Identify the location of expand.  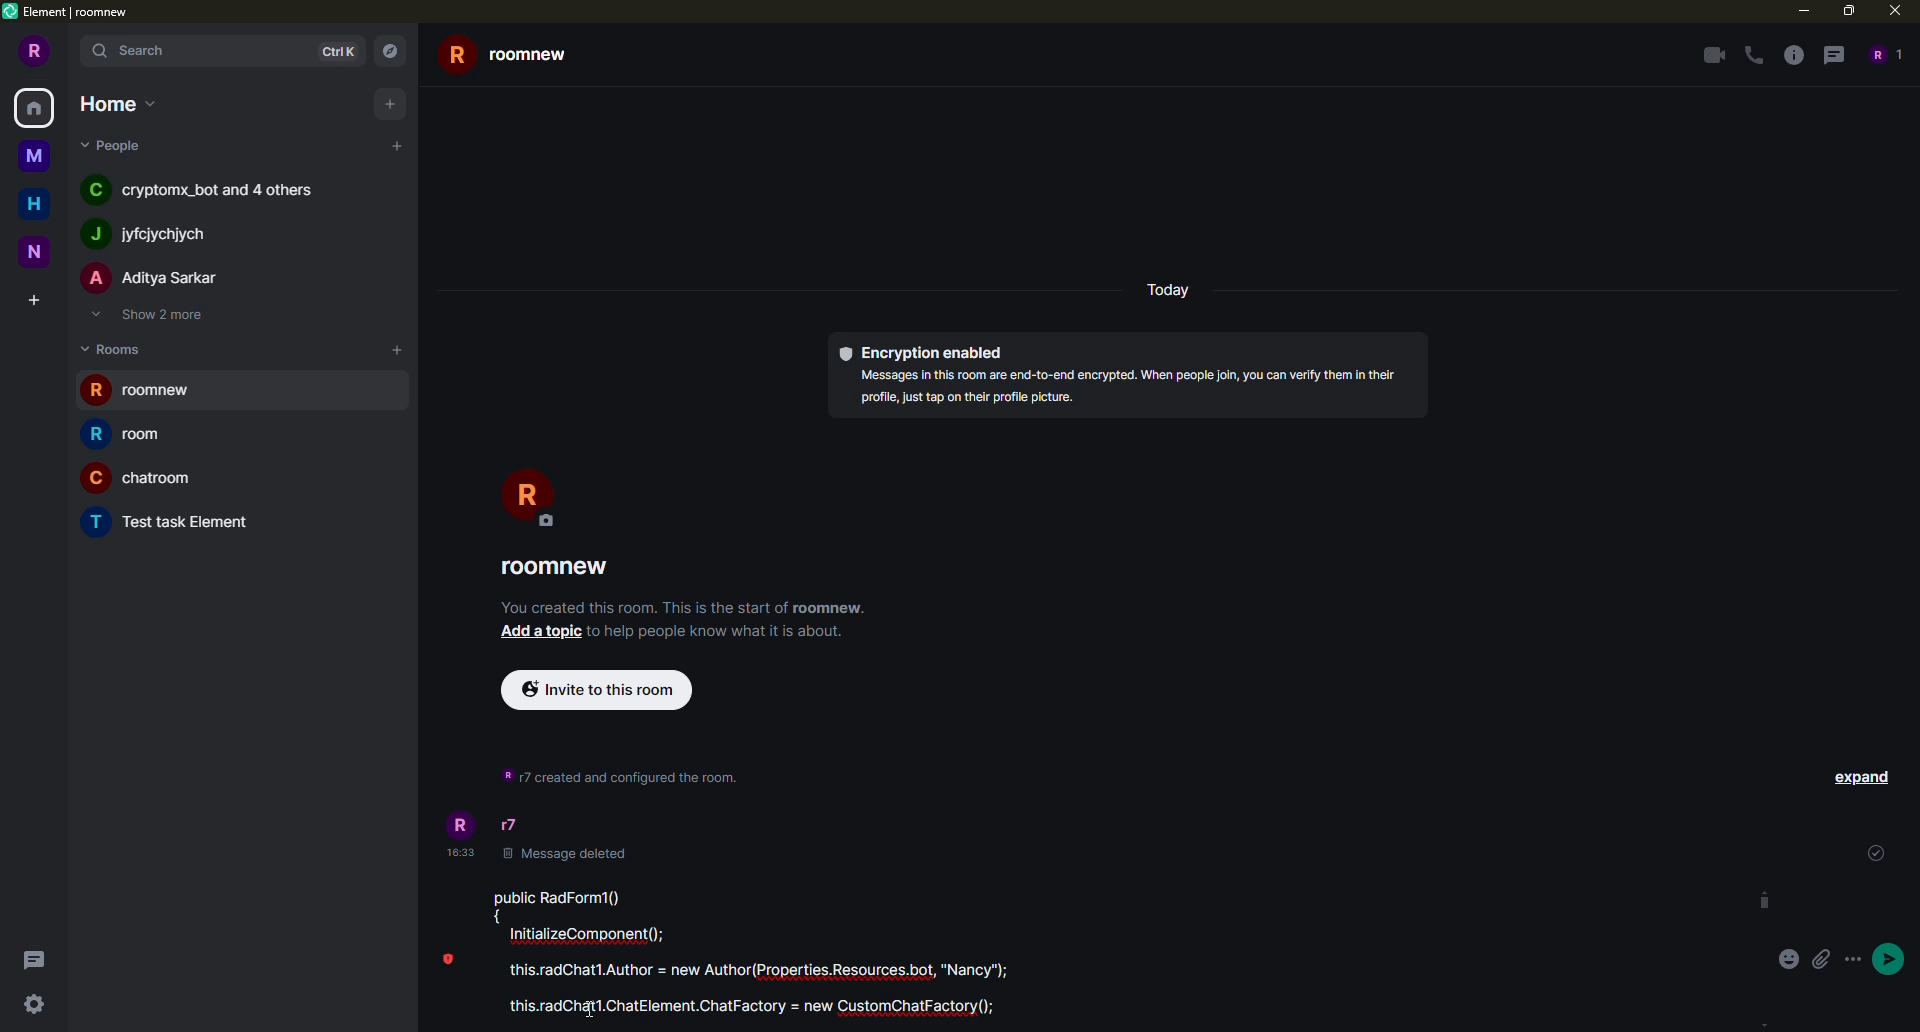
(1852, 775).